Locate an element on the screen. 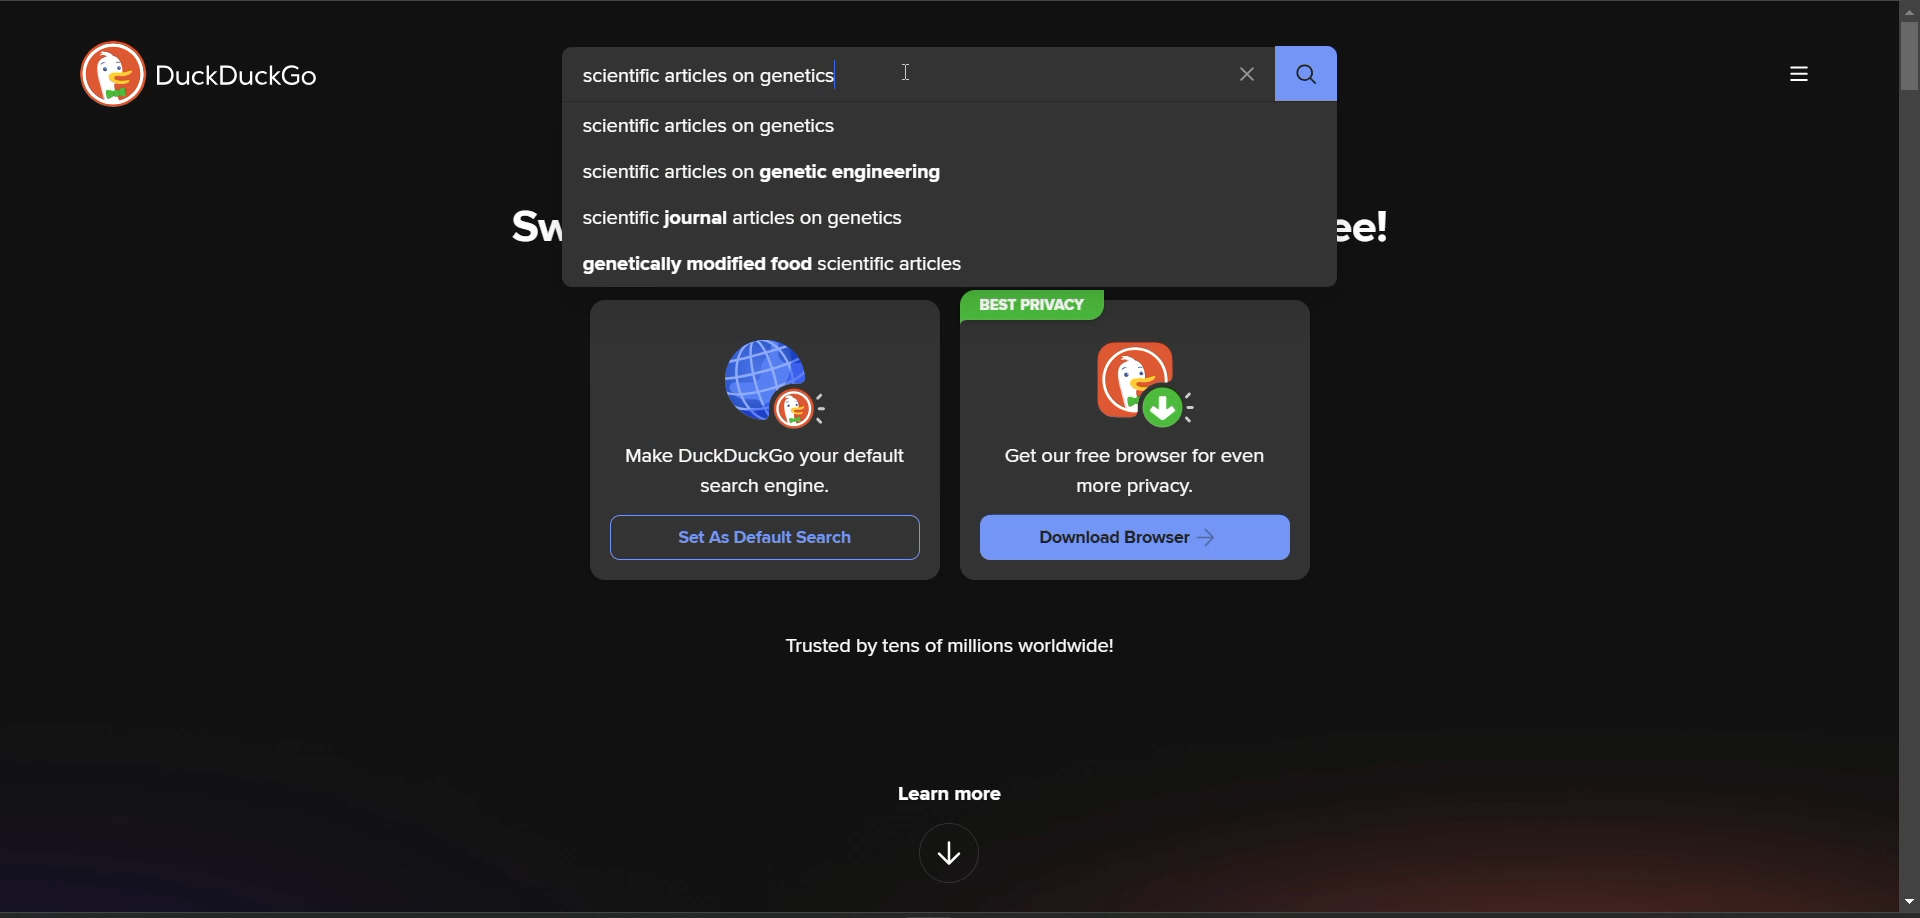 The height and width of the screenshot is (918, 1920). Make DuckDuckGo your default
search engine.
Set As Default Search is located at coordinates (766, 433).